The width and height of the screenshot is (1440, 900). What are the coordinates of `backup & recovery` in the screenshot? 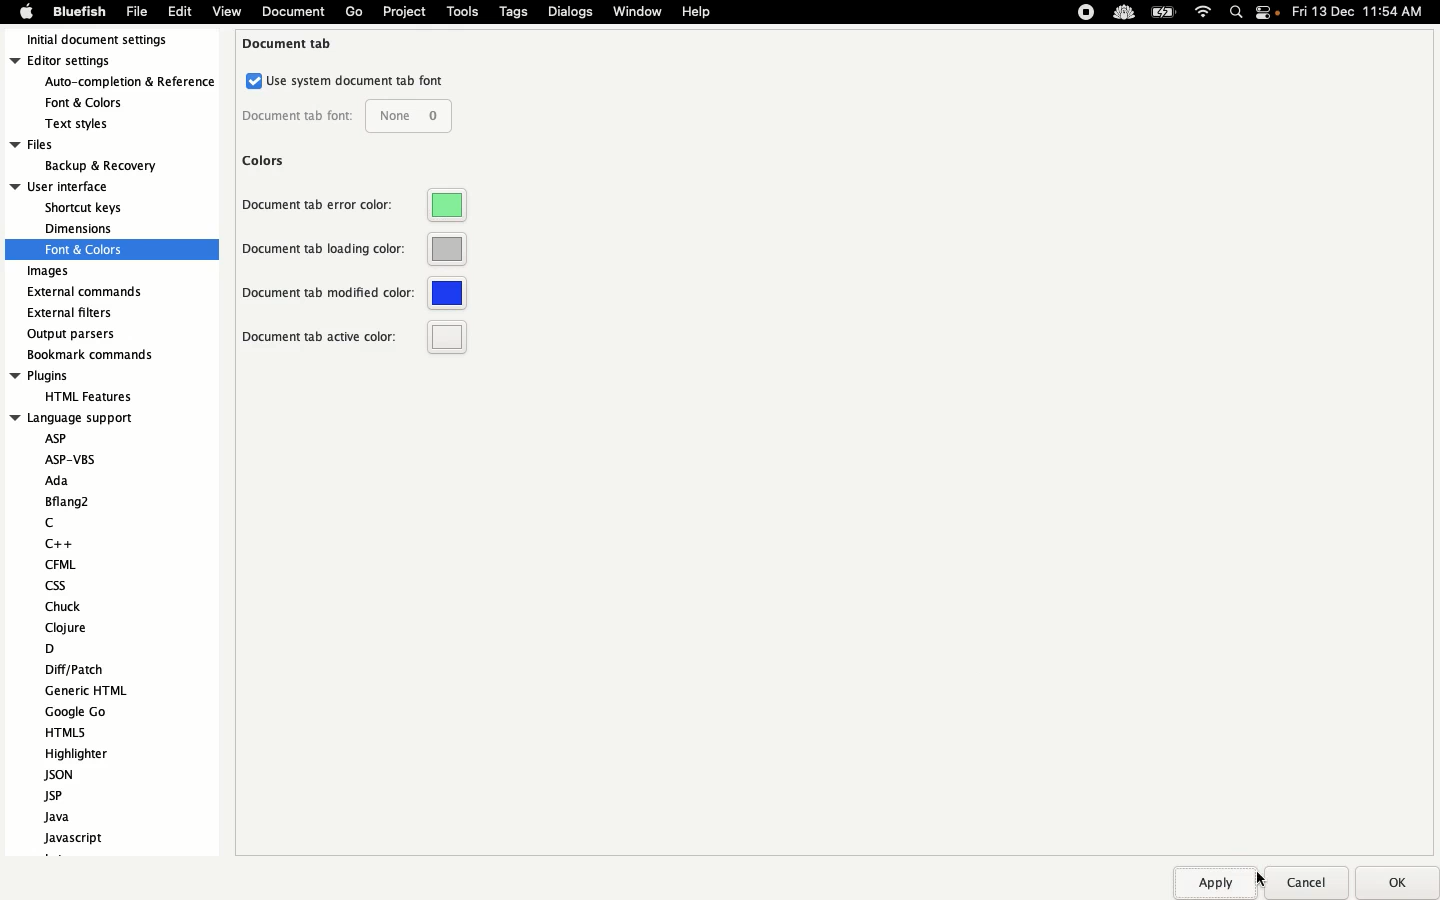 It's located at (98, 166).